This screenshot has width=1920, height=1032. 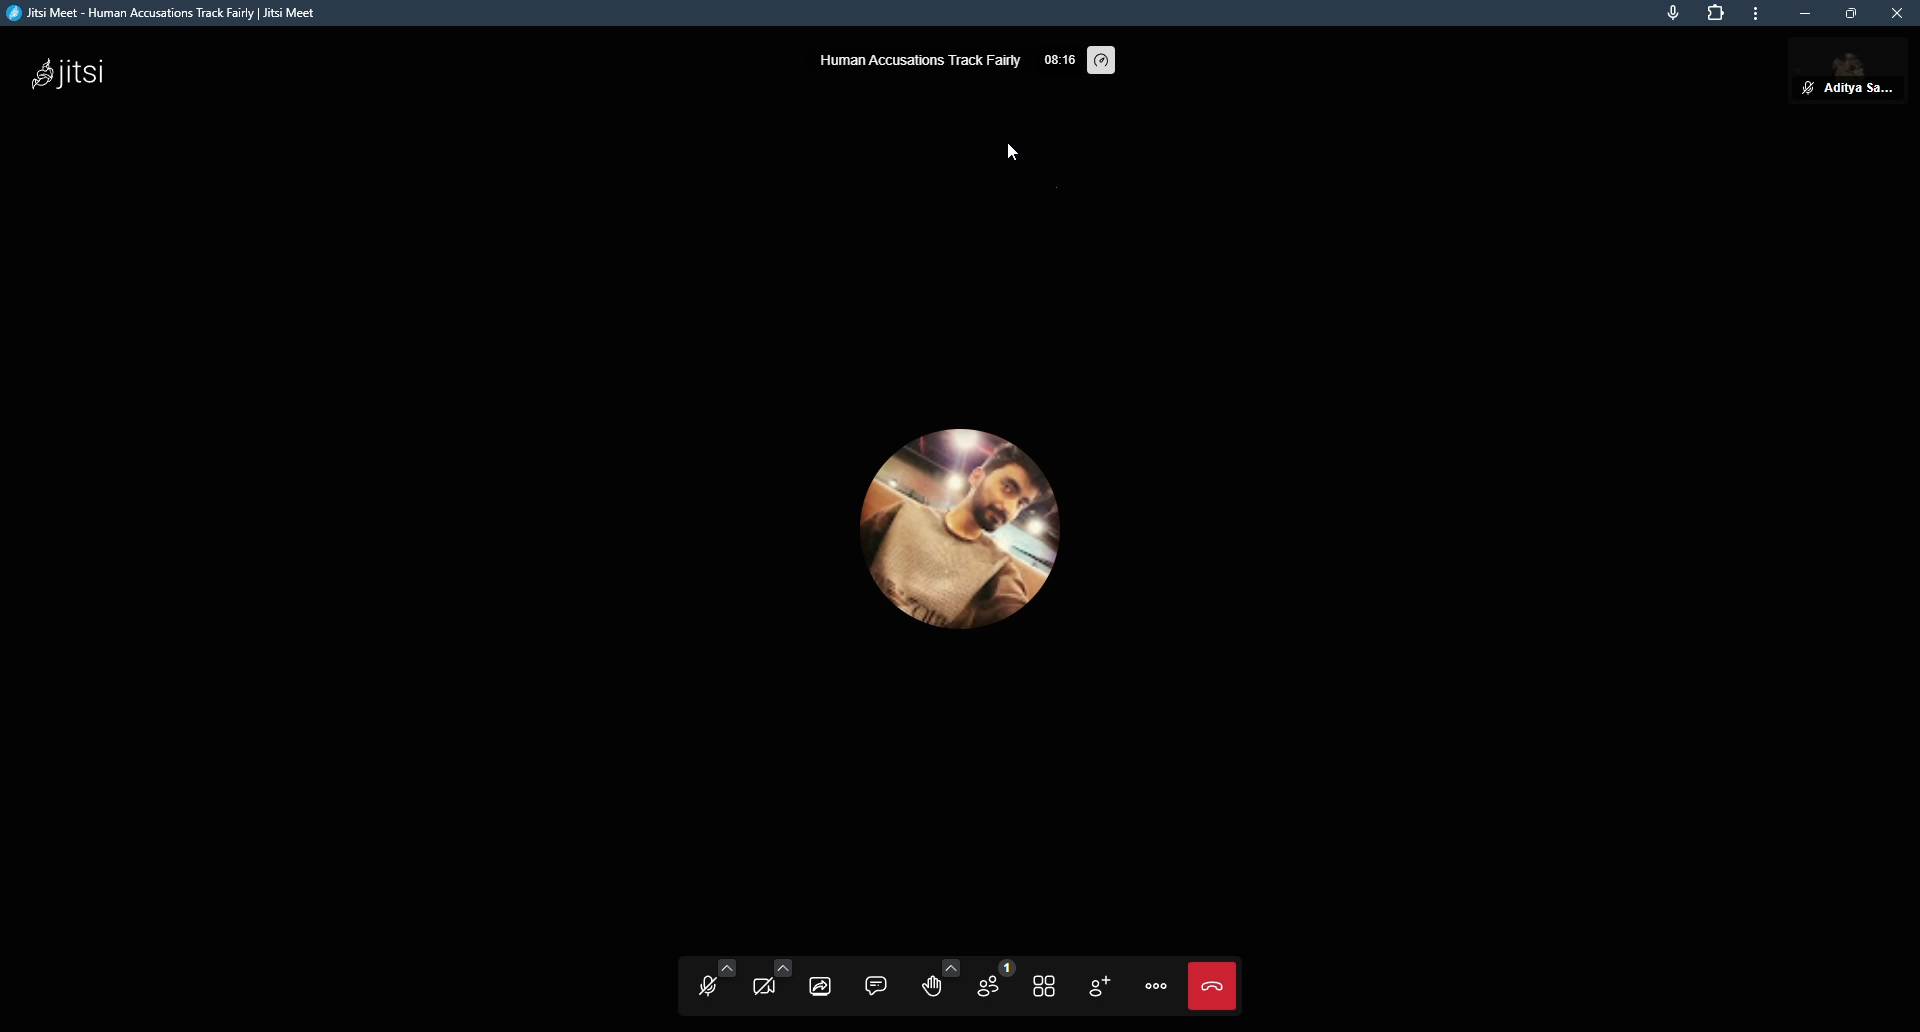 I want to click on performance setting, so click(x=1101, y=61).